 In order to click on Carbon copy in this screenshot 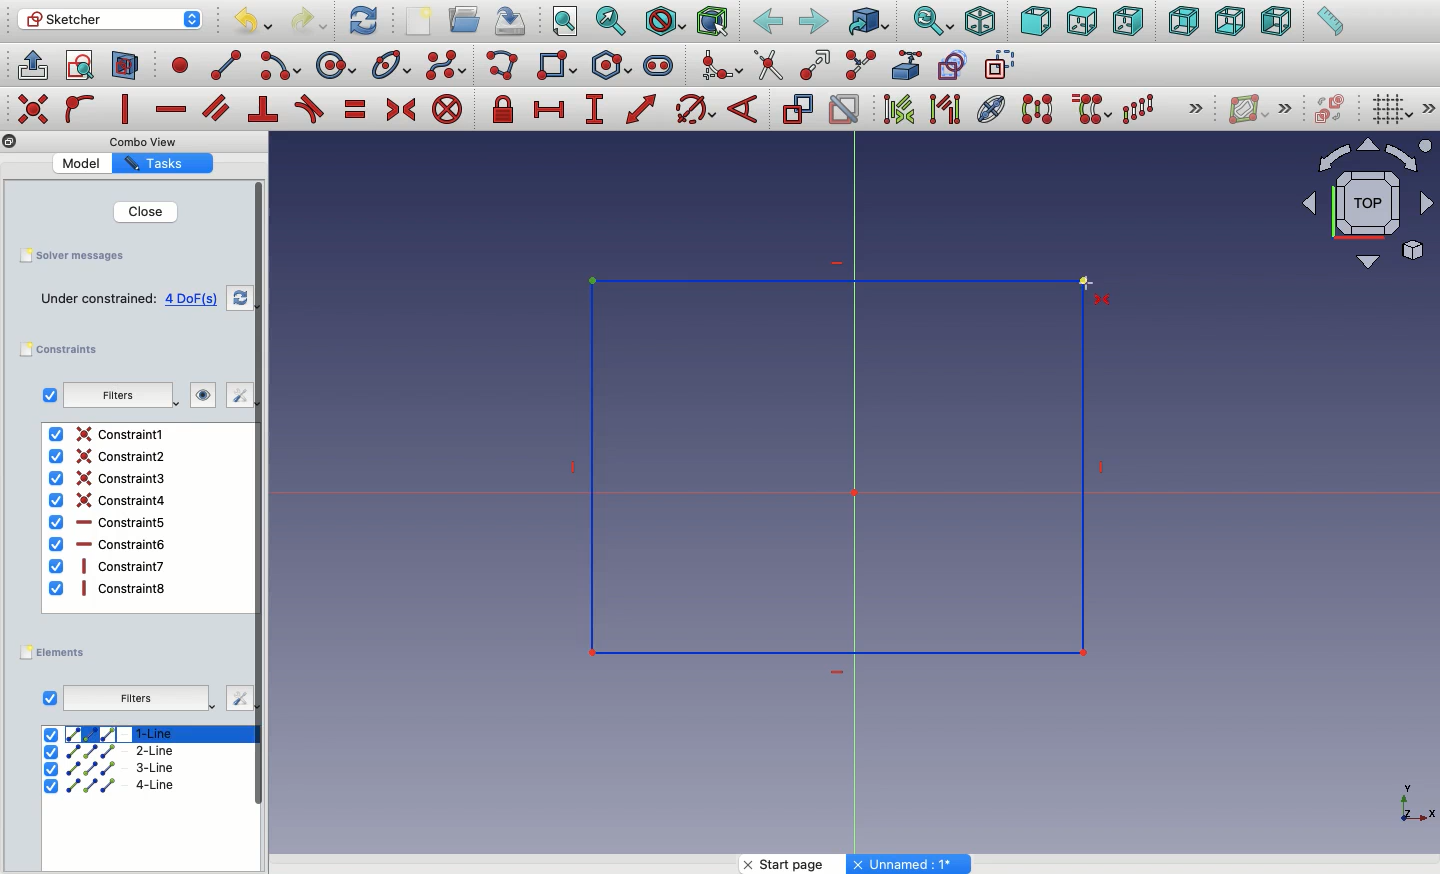, I will do `click(951, 65)`.